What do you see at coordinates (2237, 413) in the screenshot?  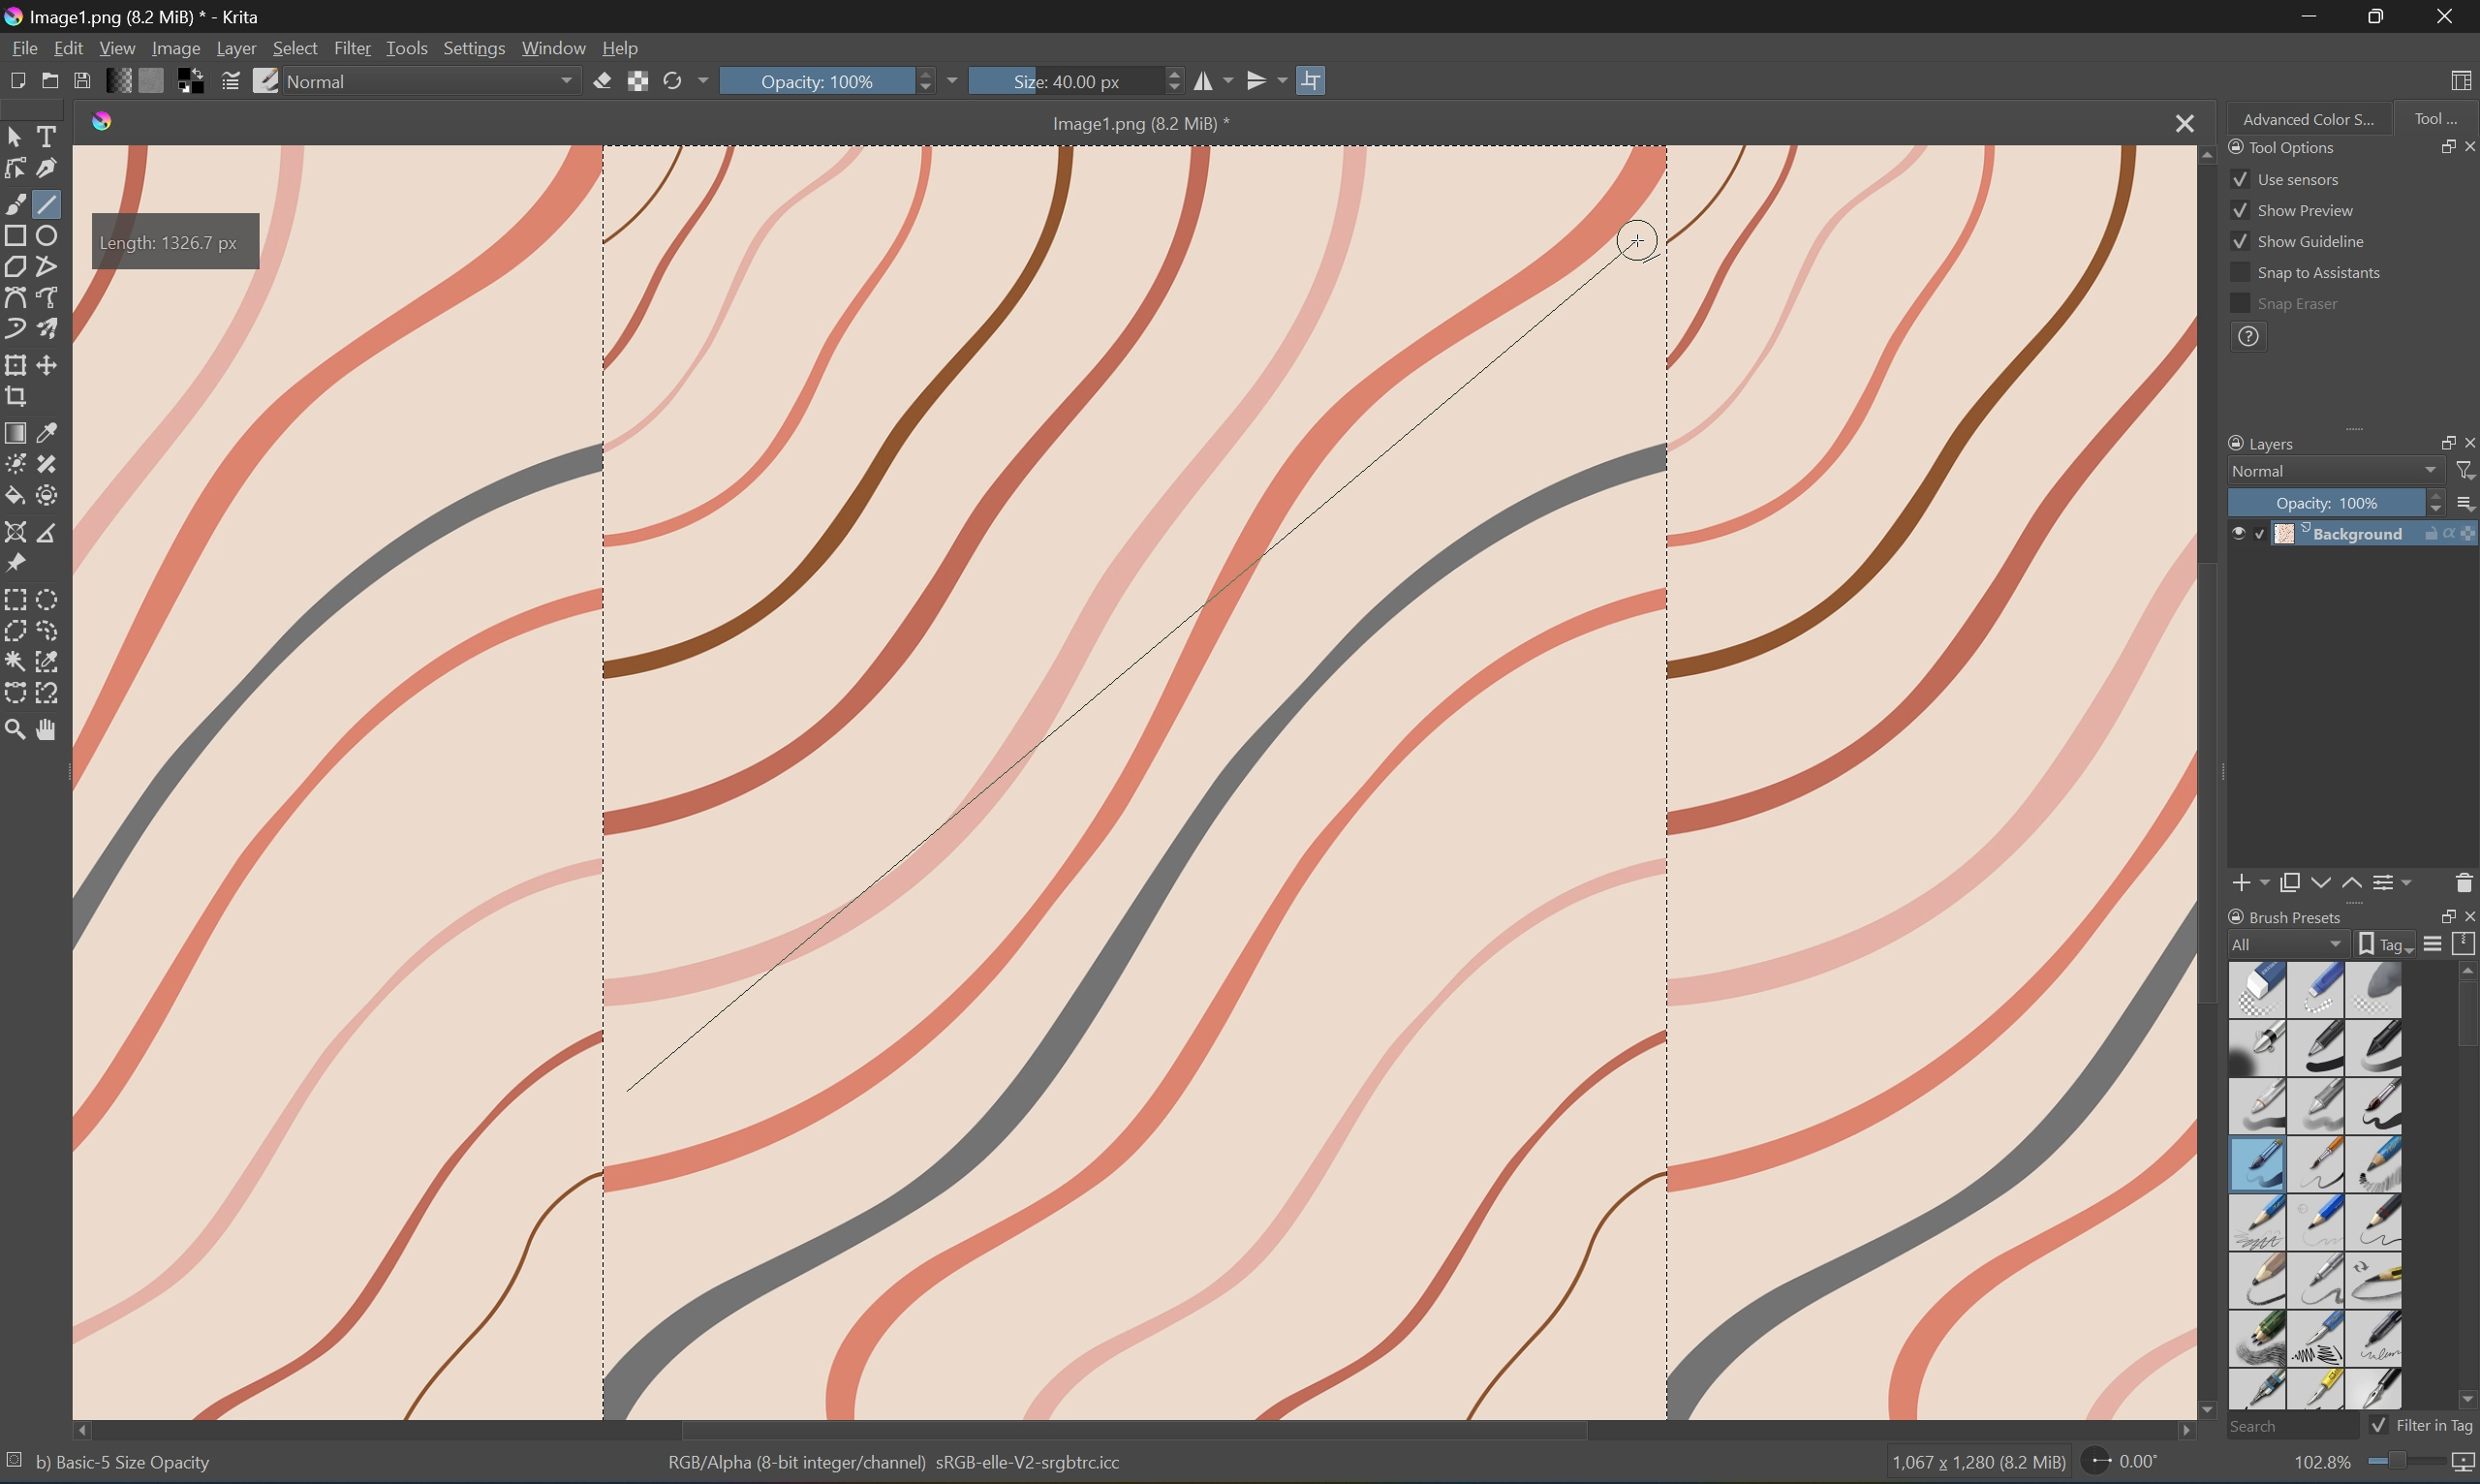 I see `Scroll Left` at bounding box center [2237, 413].